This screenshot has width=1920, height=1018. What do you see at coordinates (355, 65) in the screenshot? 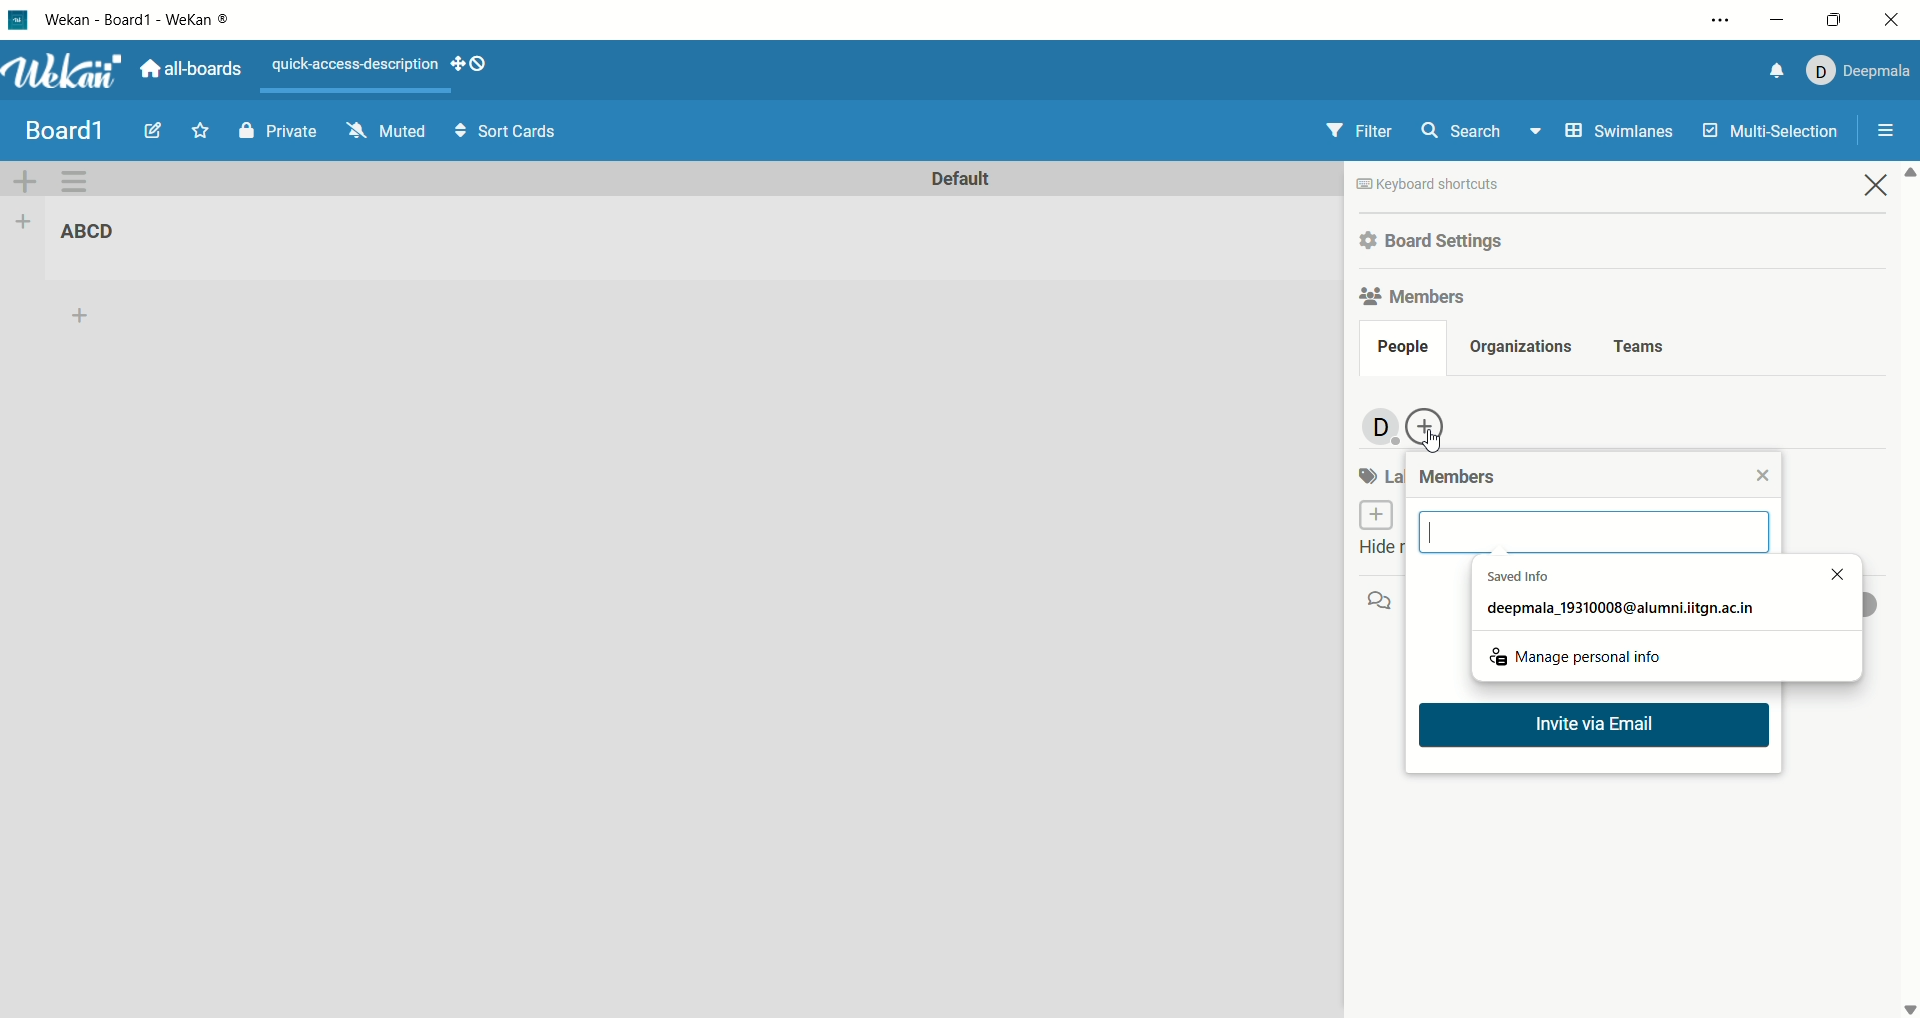
I see `text` at bounding box center [355, 65].